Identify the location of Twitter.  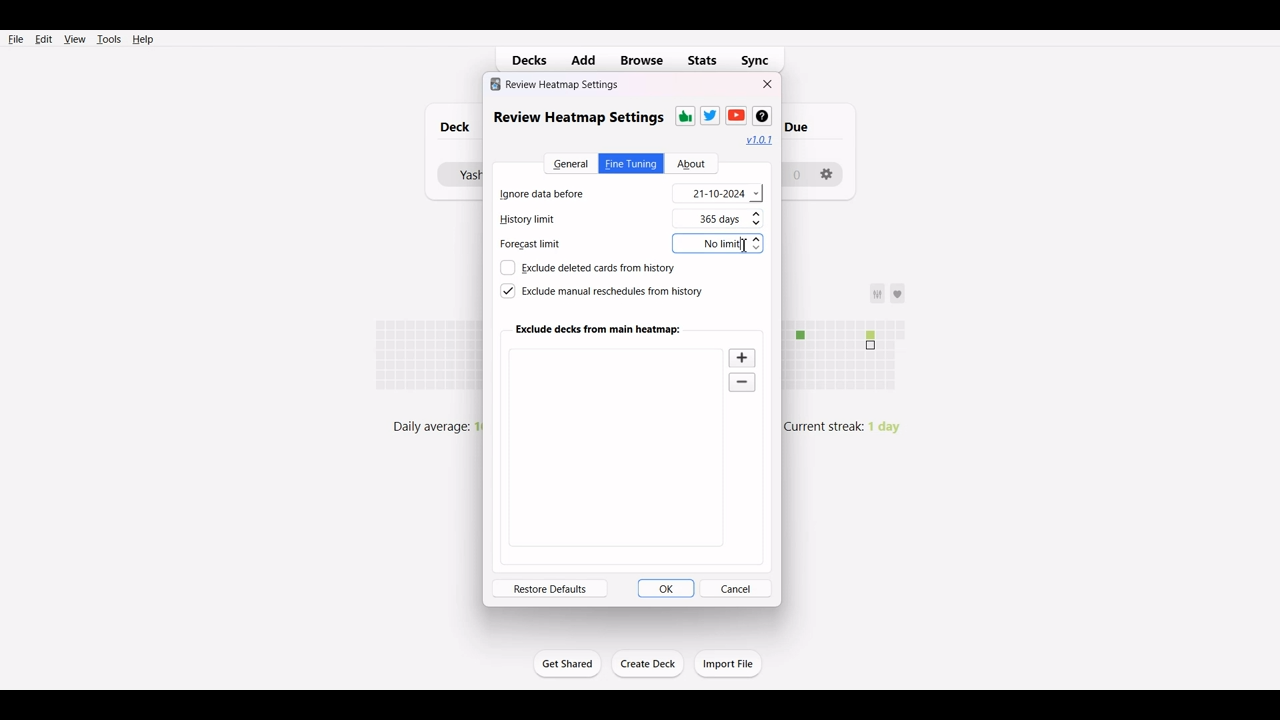
(710, 115).